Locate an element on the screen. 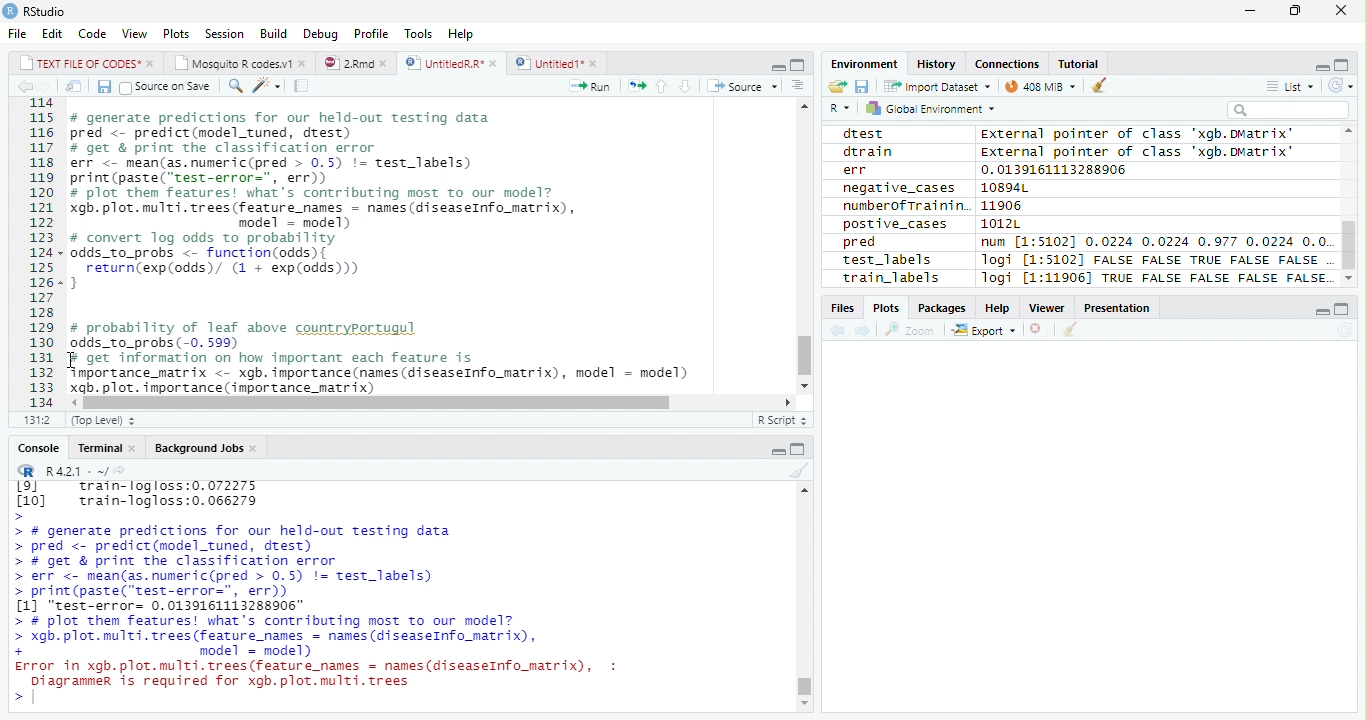  Coding Tools is located at coordinates (266, 84).